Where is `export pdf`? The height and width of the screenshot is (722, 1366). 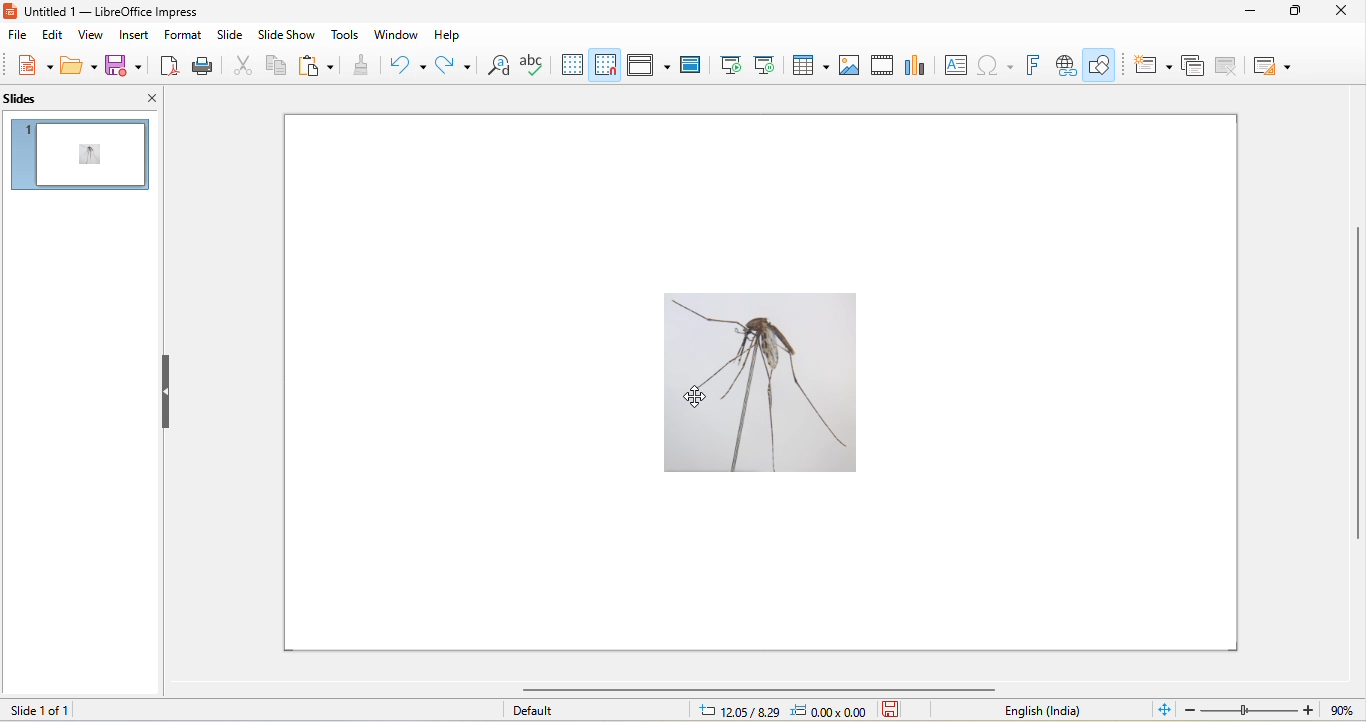
export pdf is located at coordinates (172, 67).